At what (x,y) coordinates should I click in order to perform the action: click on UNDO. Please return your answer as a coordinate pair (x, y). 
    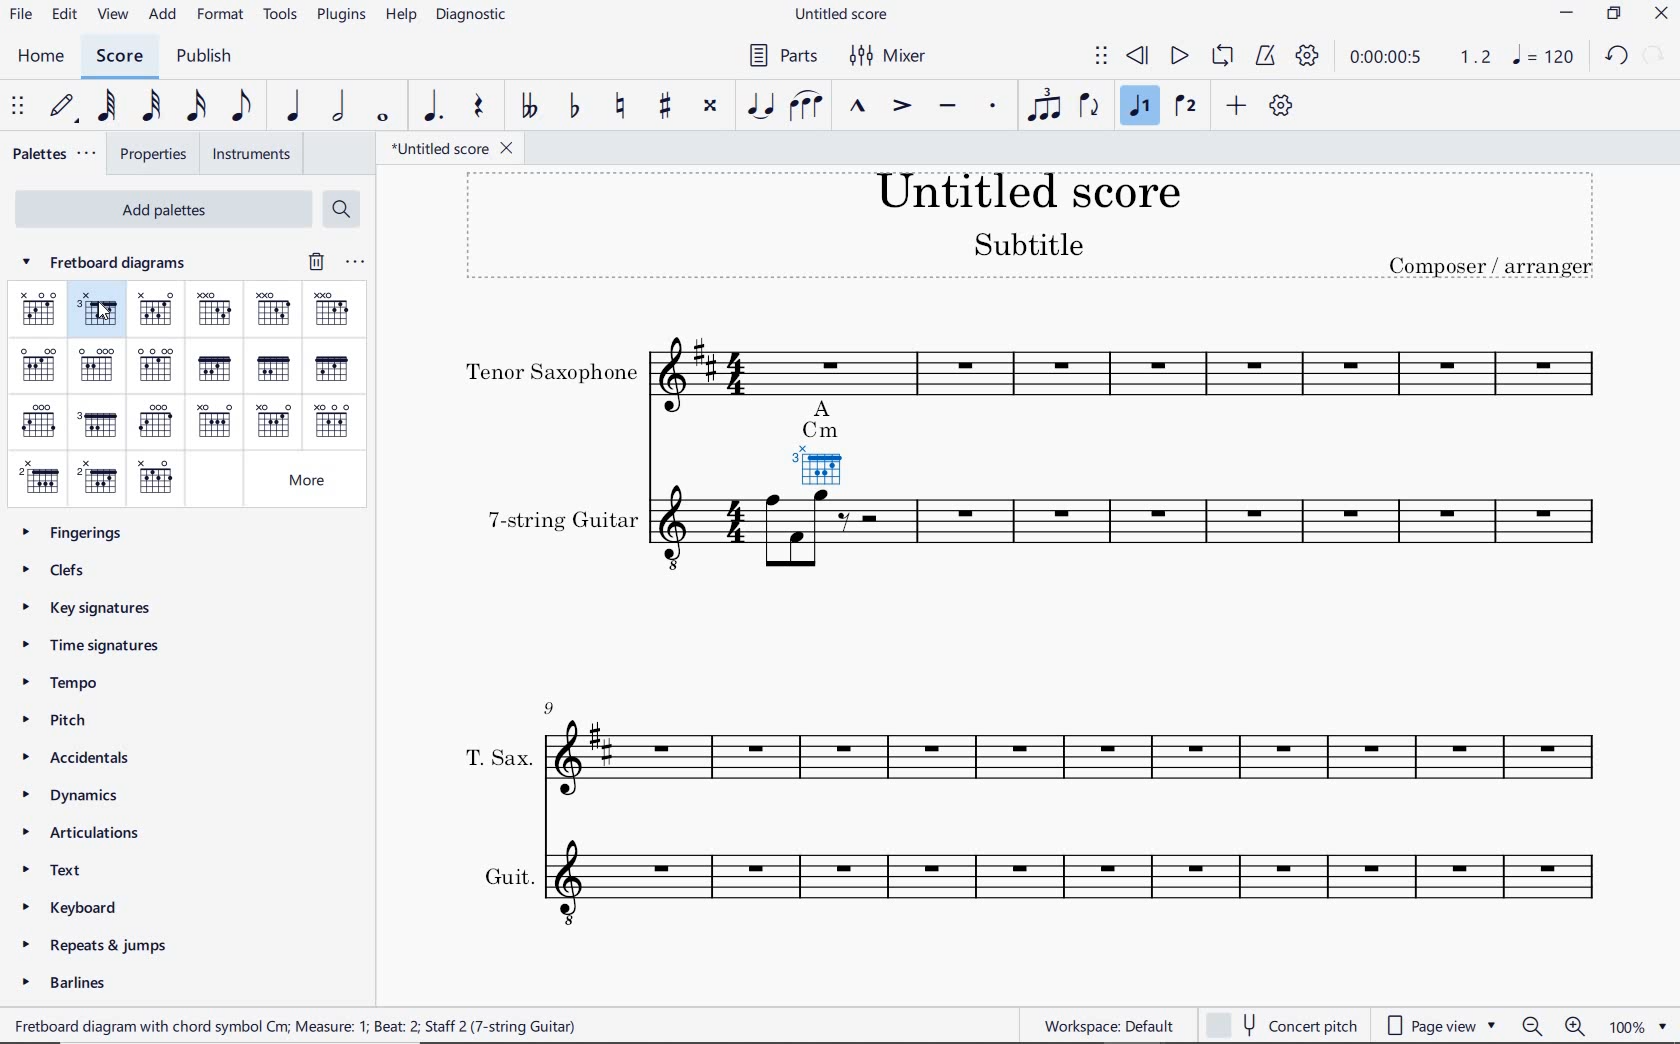
    Looking at the image, I should click on (1614, 56).